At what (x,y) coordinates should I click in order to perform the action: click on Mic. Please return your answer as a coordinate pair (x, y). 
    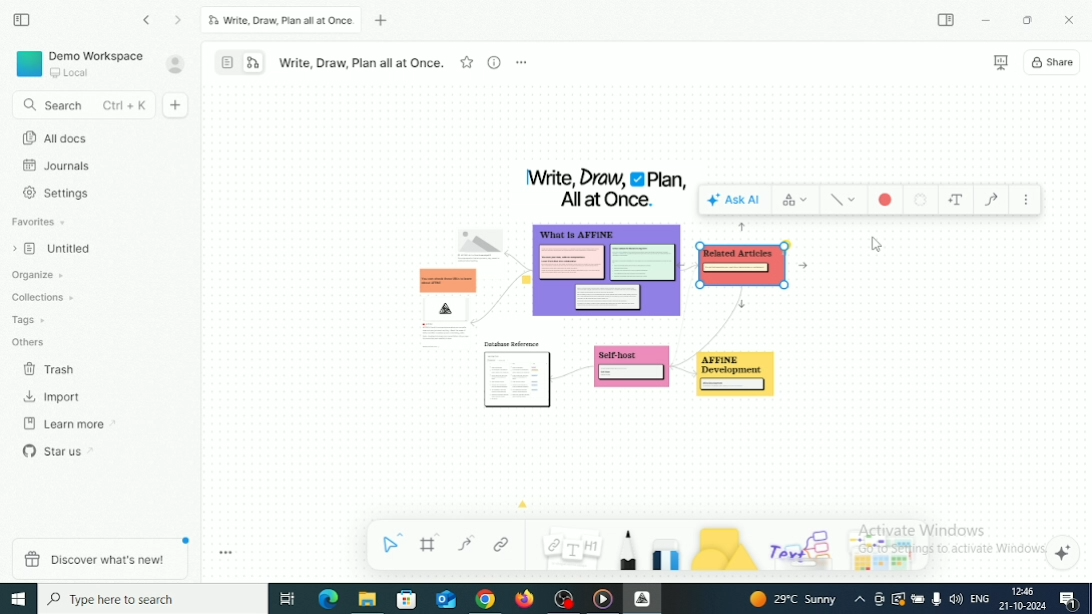
    Looking at the image, I should click on (936, 600).